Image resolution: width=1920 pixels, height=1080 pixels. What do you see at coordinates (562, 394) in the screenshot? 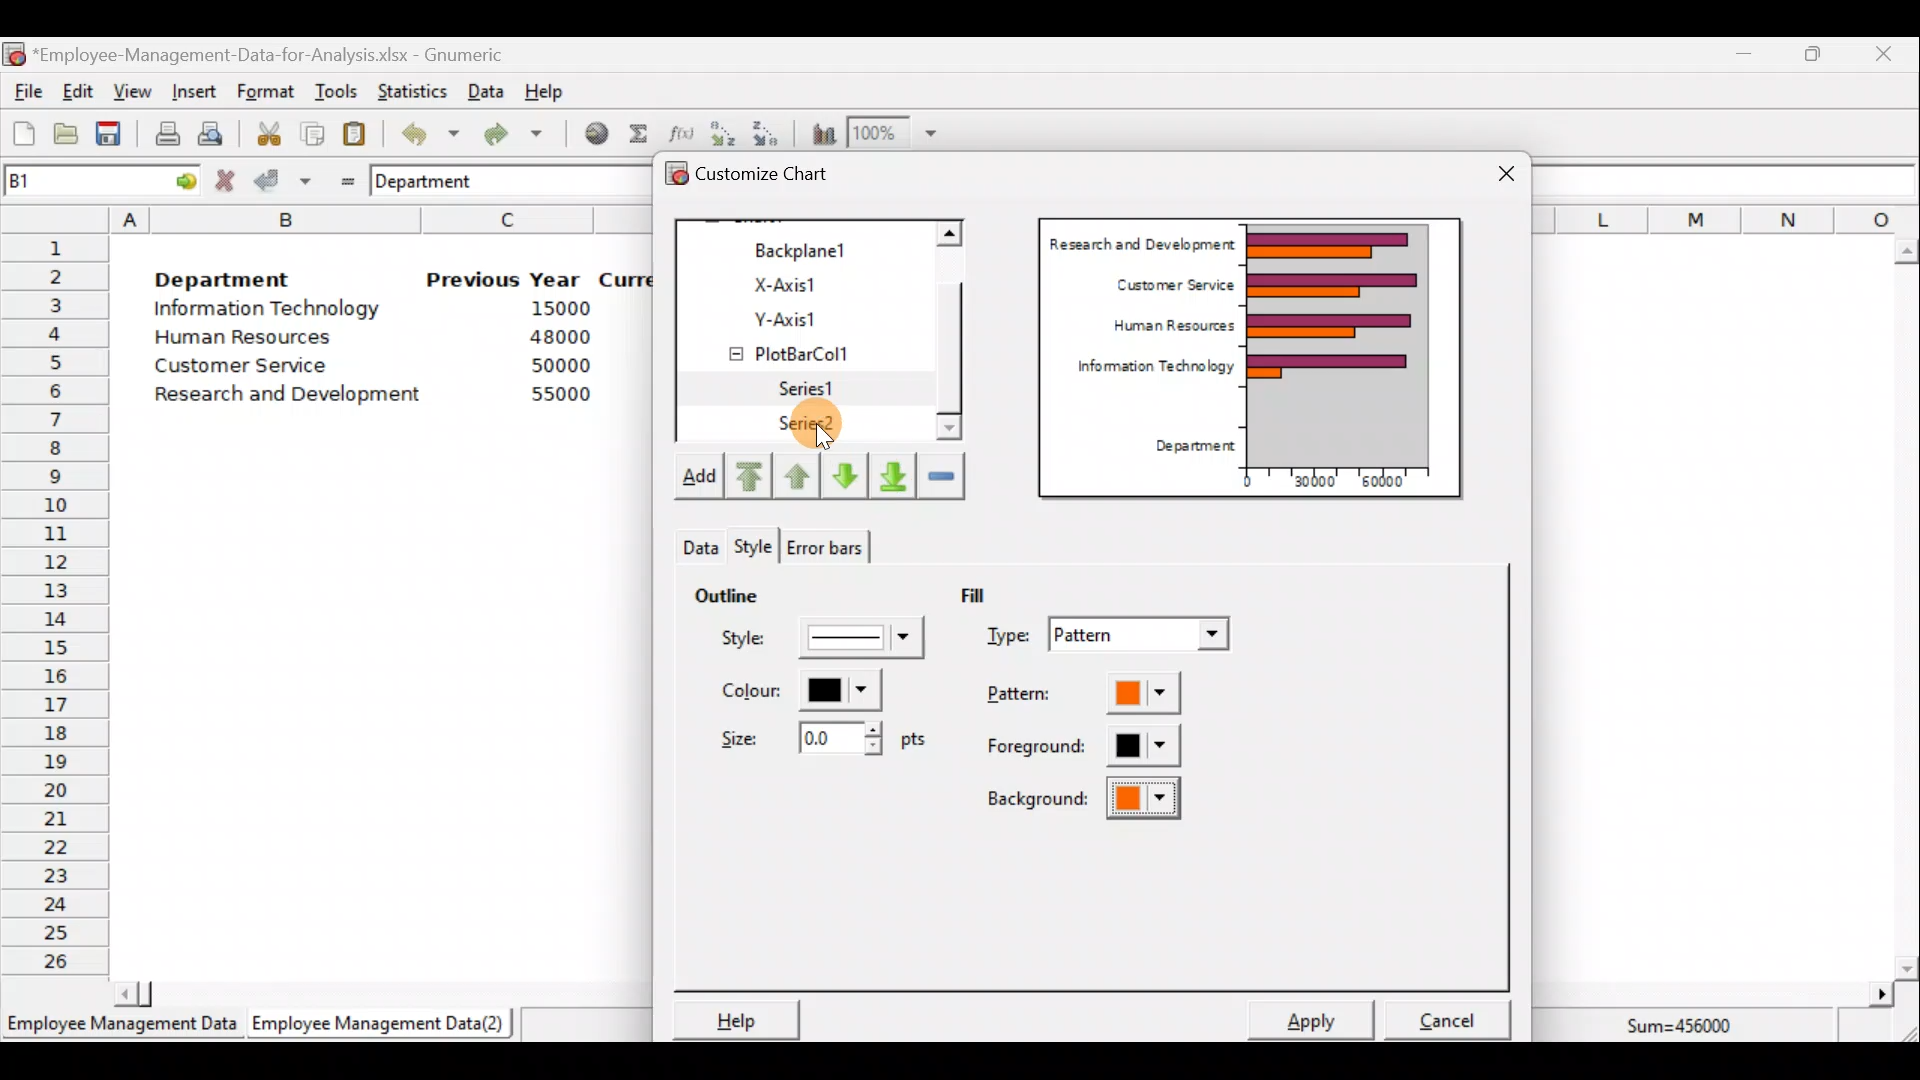
I see `55000` at bounding box center [562, 394].